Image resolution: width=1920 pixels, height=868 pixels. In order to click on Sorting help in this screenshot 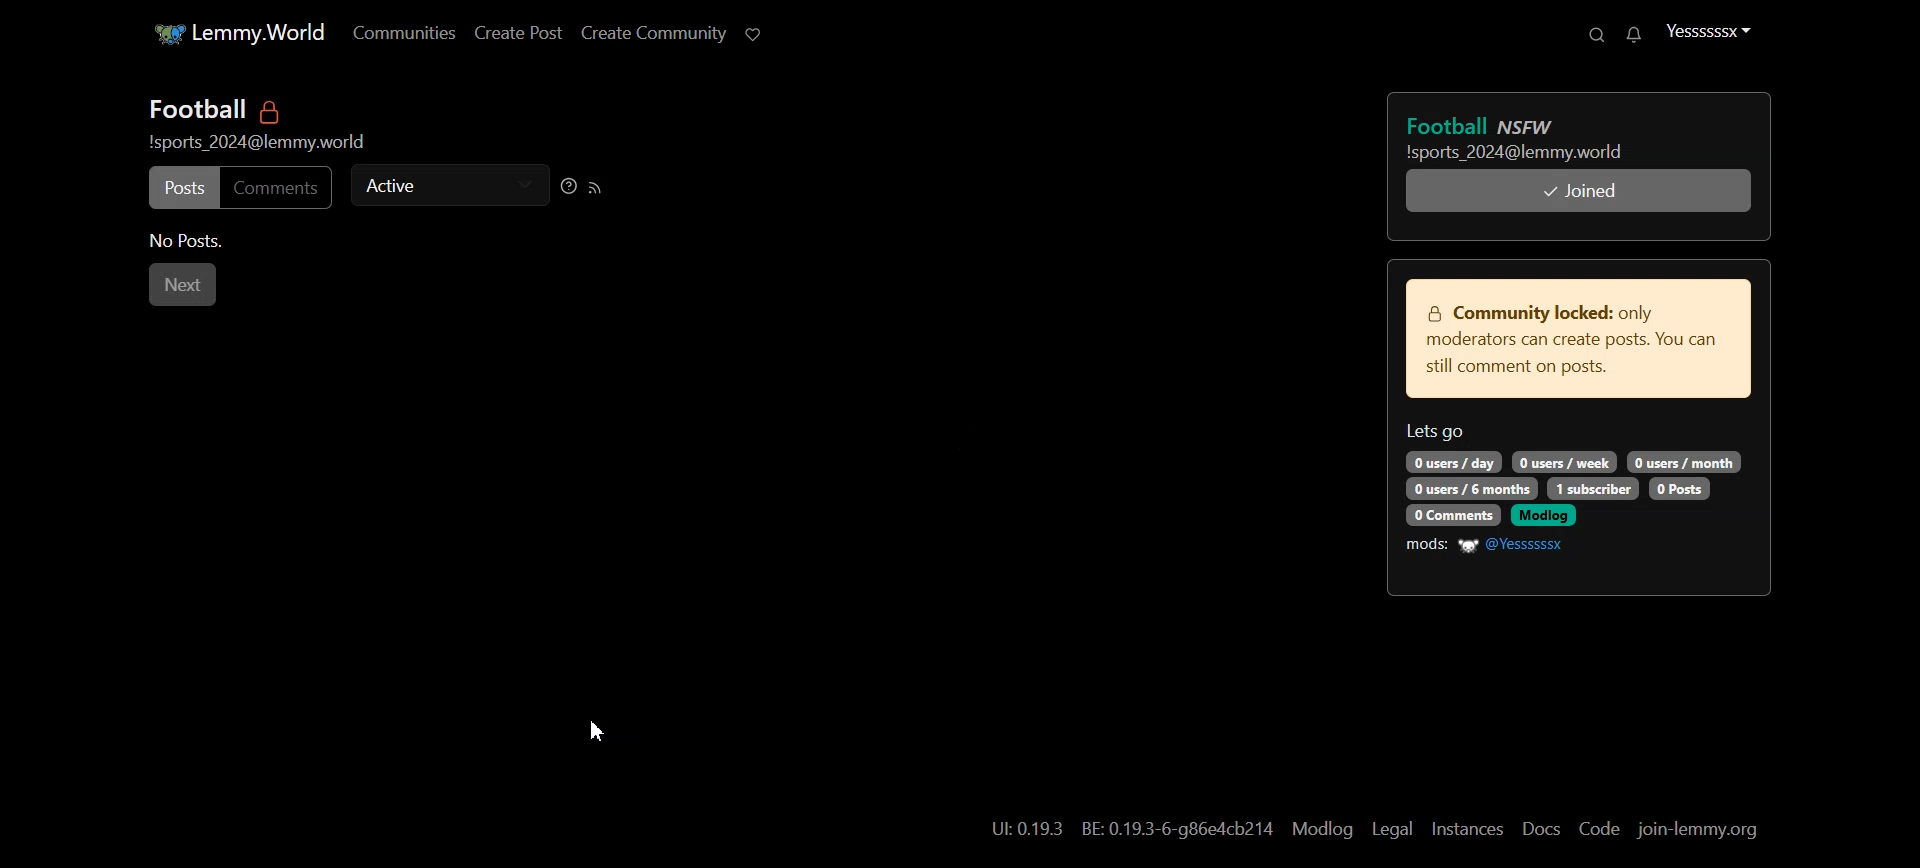, I will do `click(569, 186)`.